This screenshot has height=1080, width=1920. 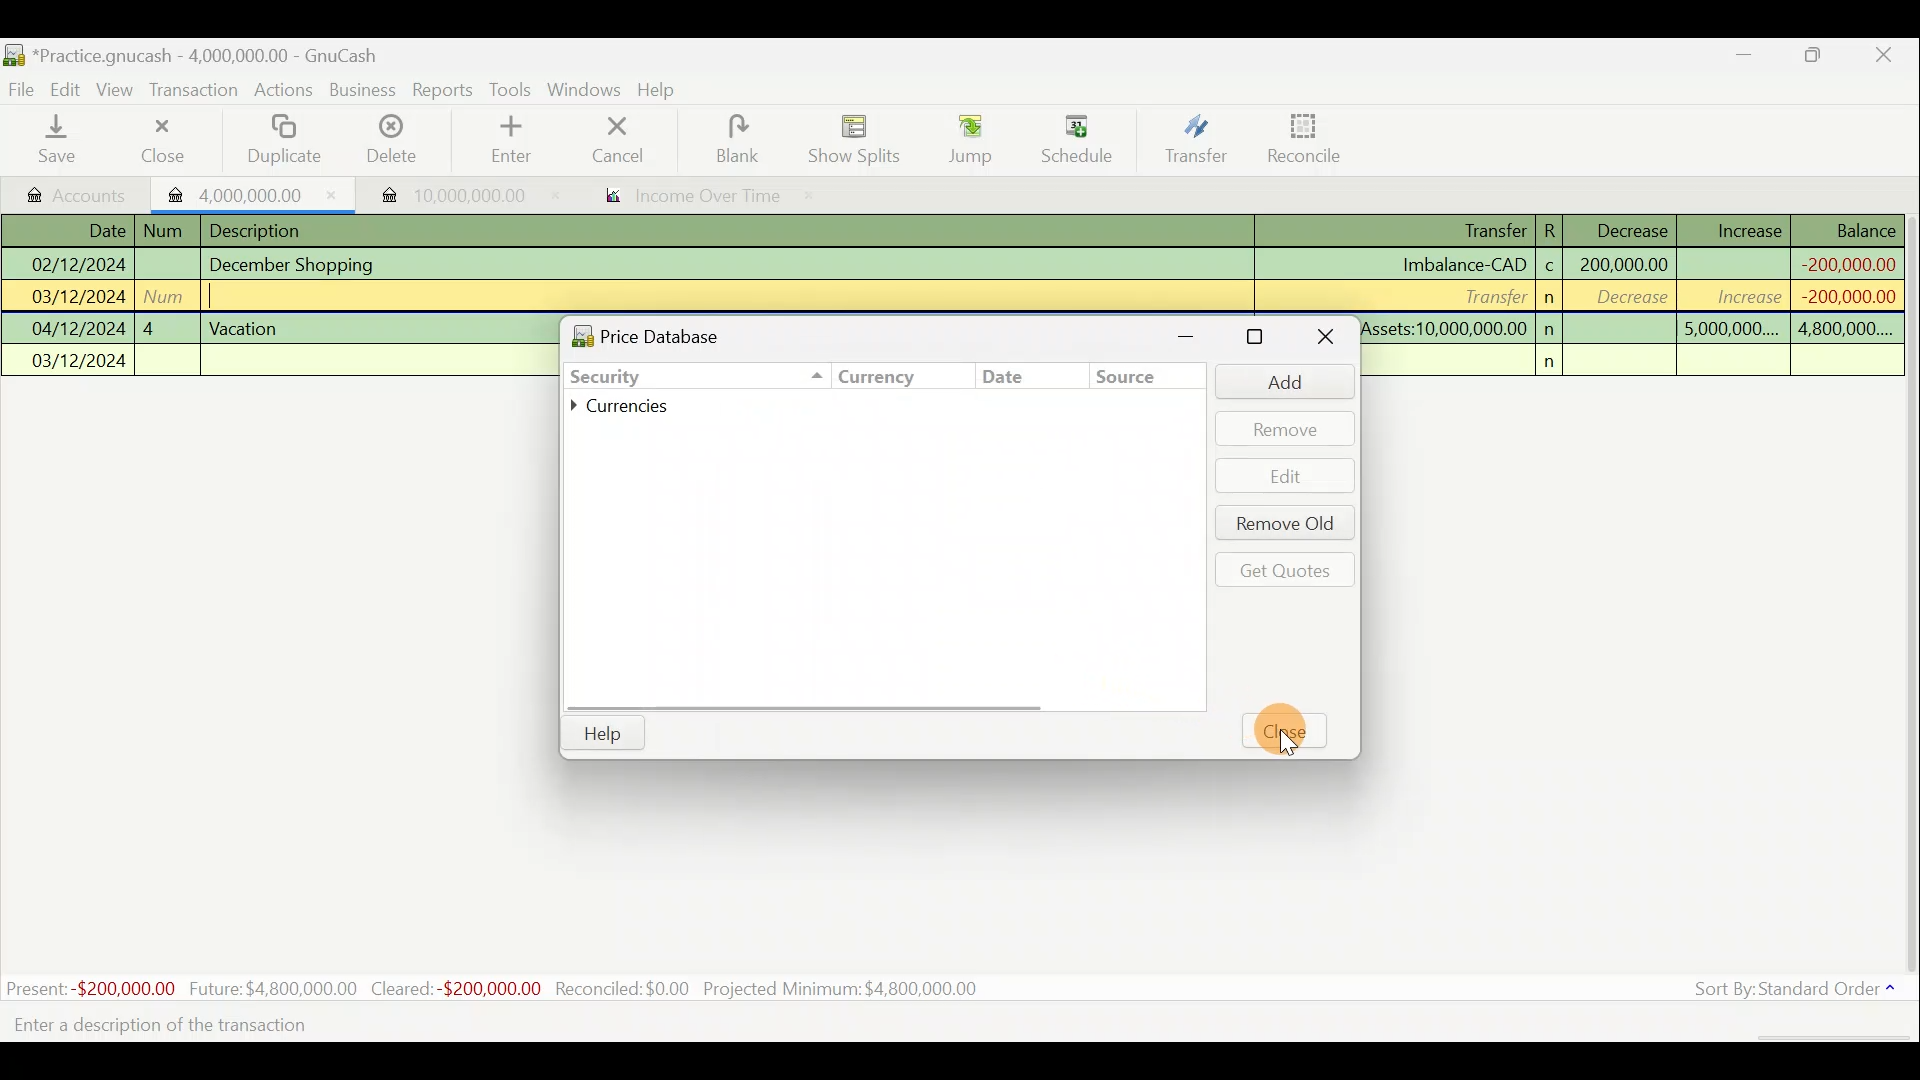 What do you see at coordinates (1843, 330) in the screenshot?
I see `4,800,000` at bounding box center [1843, 330].